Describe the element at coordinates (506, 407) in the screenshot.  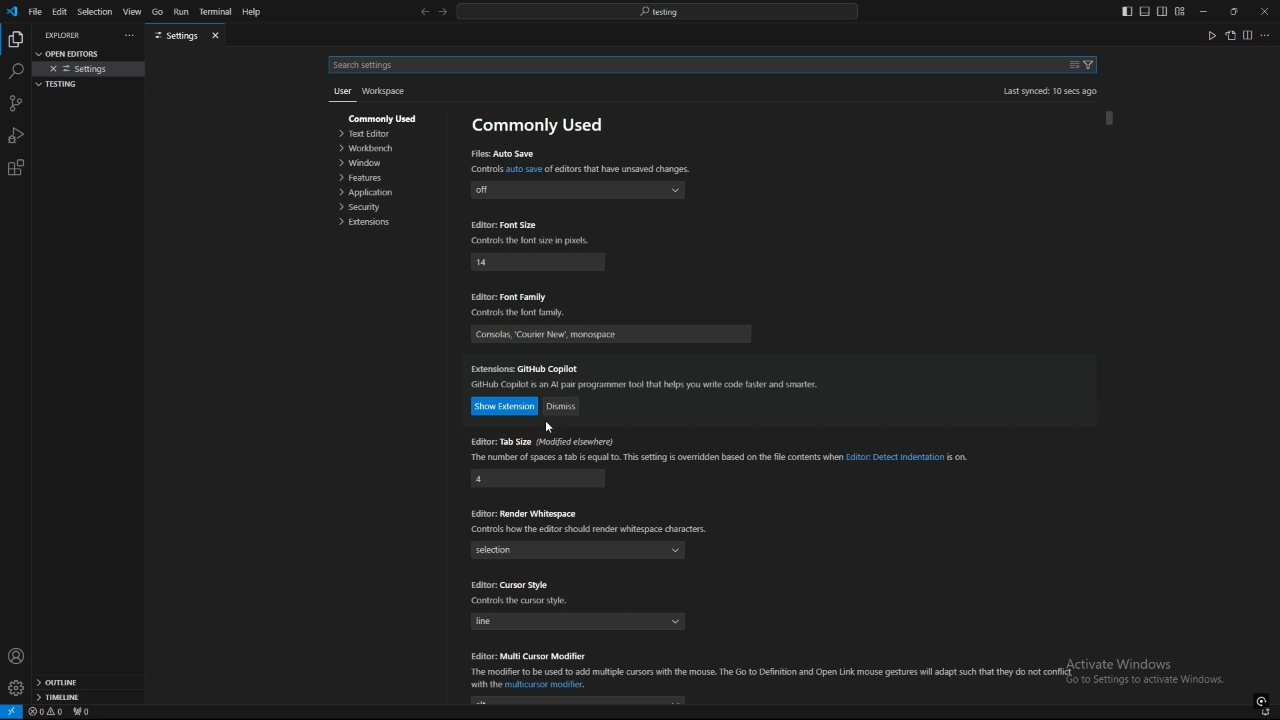
I see `show extensions` at that location.